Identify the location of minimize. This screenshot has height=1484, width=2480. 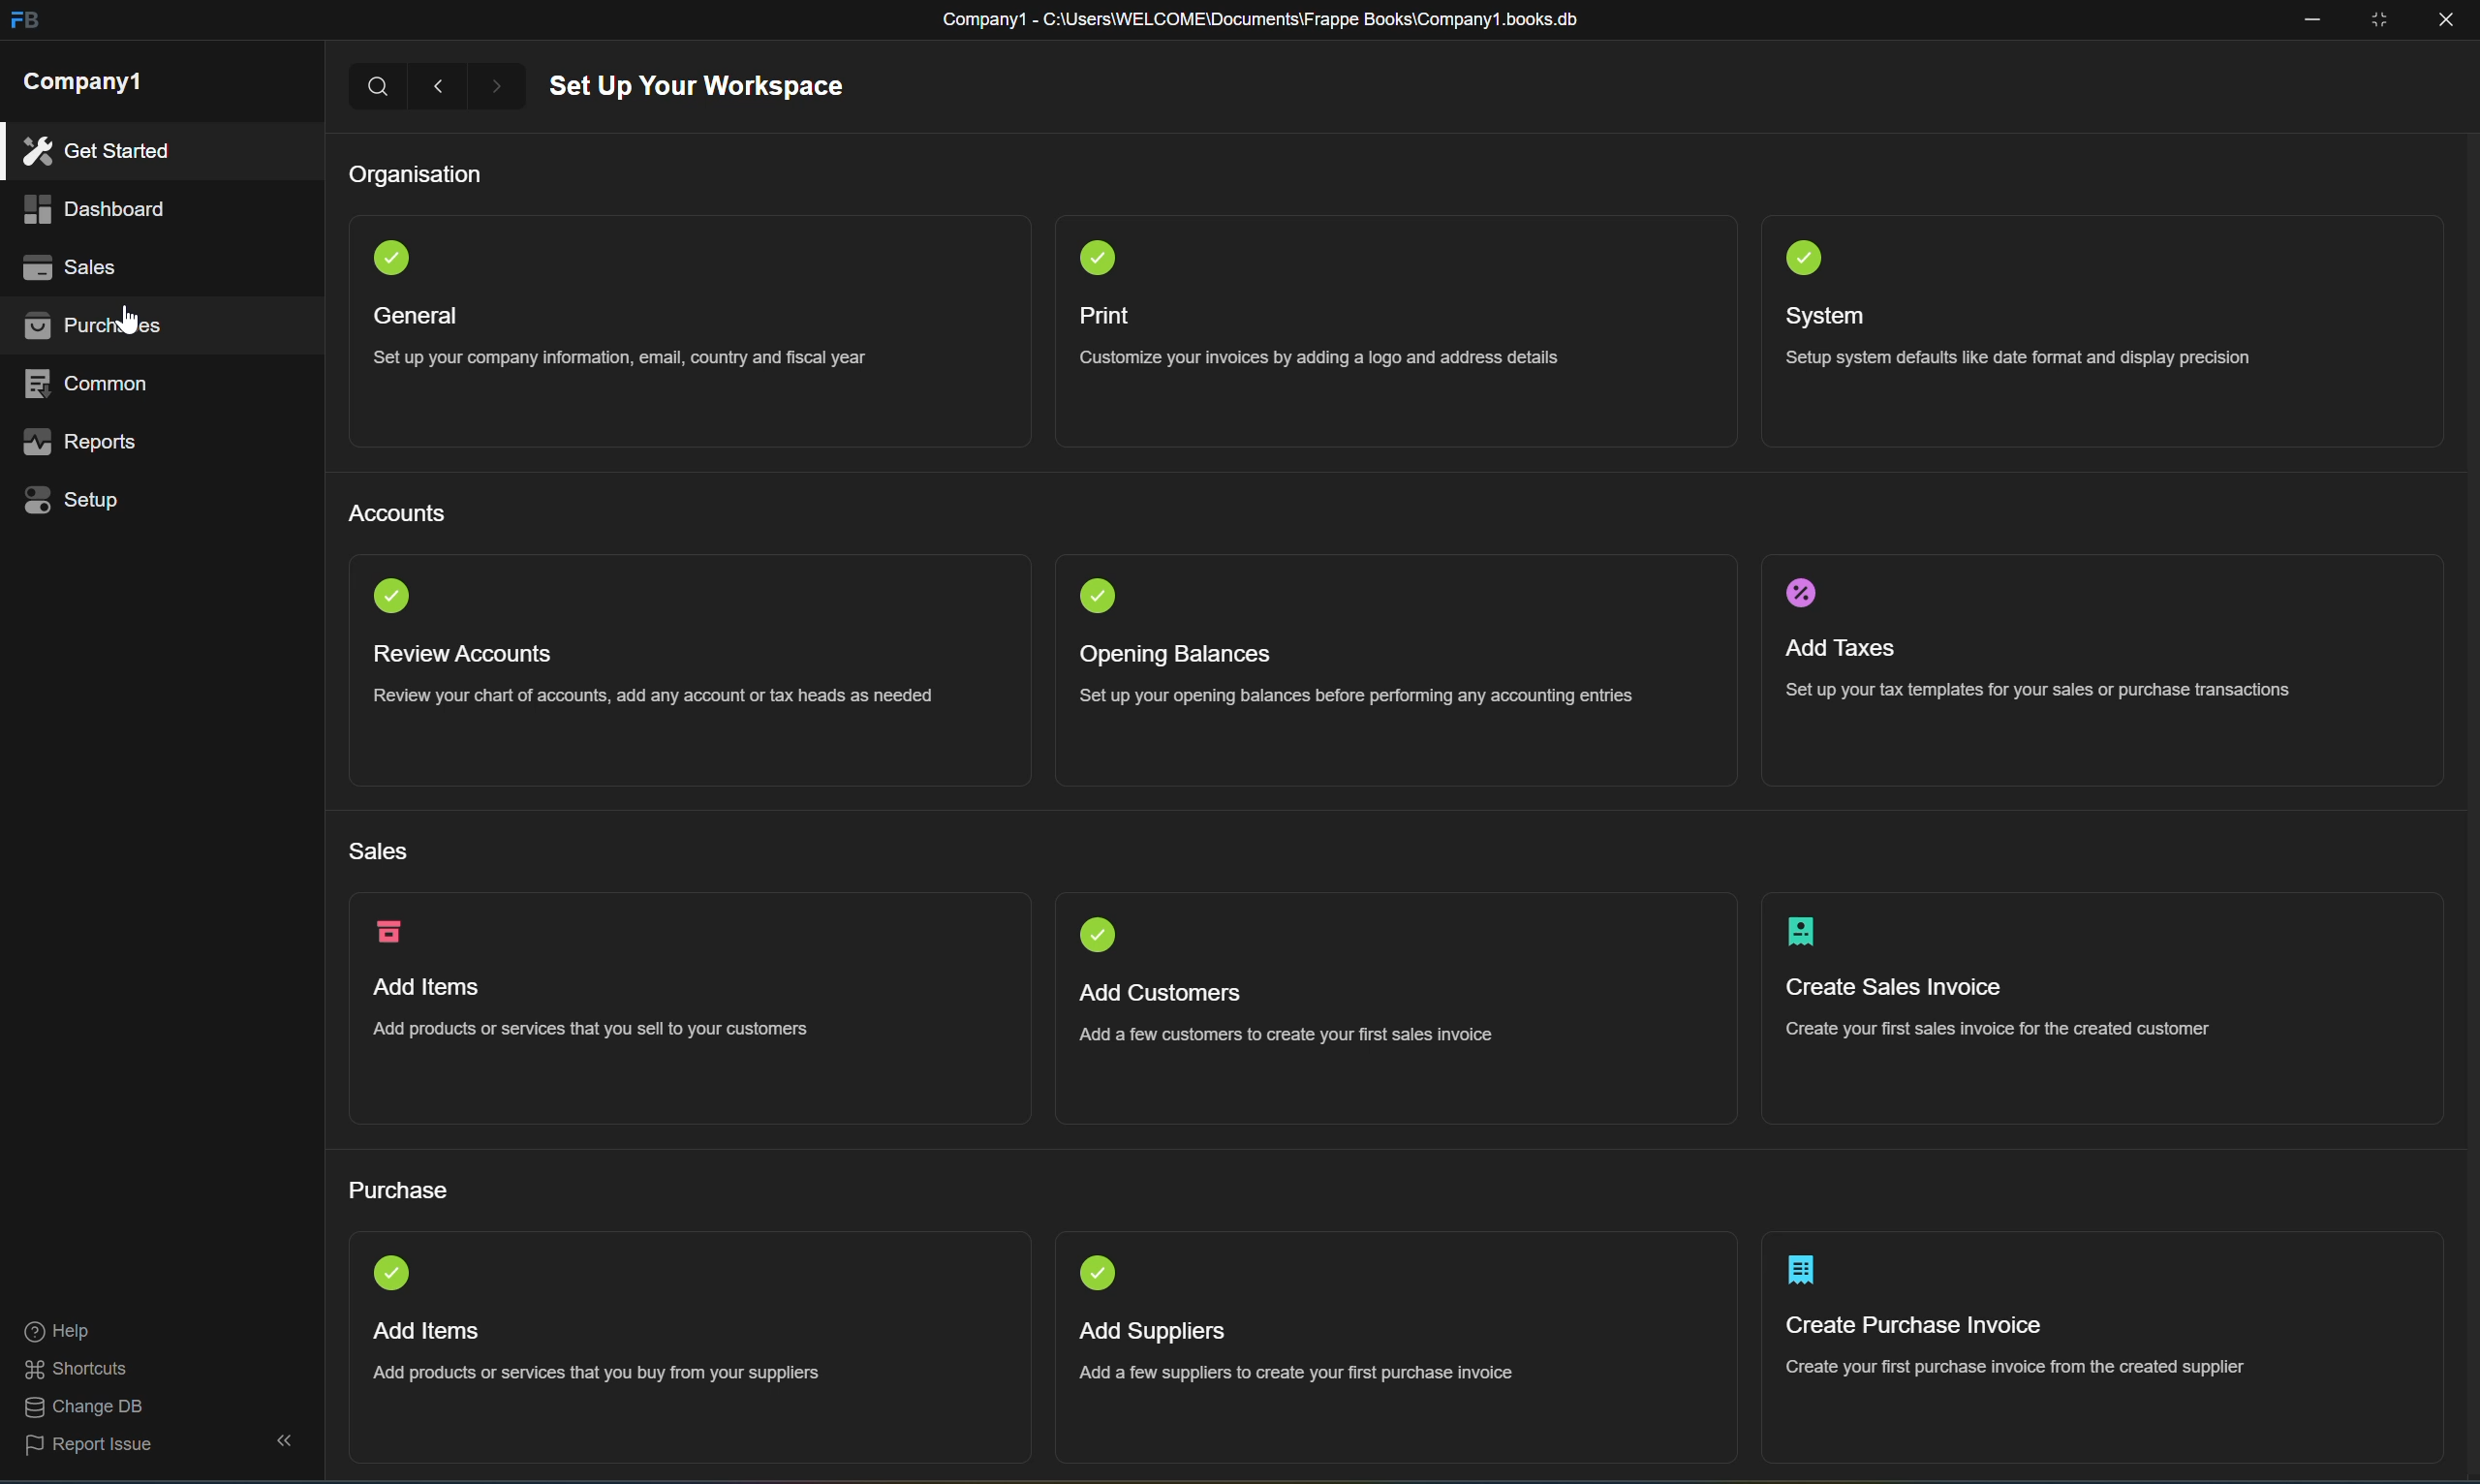
(2315, 23).